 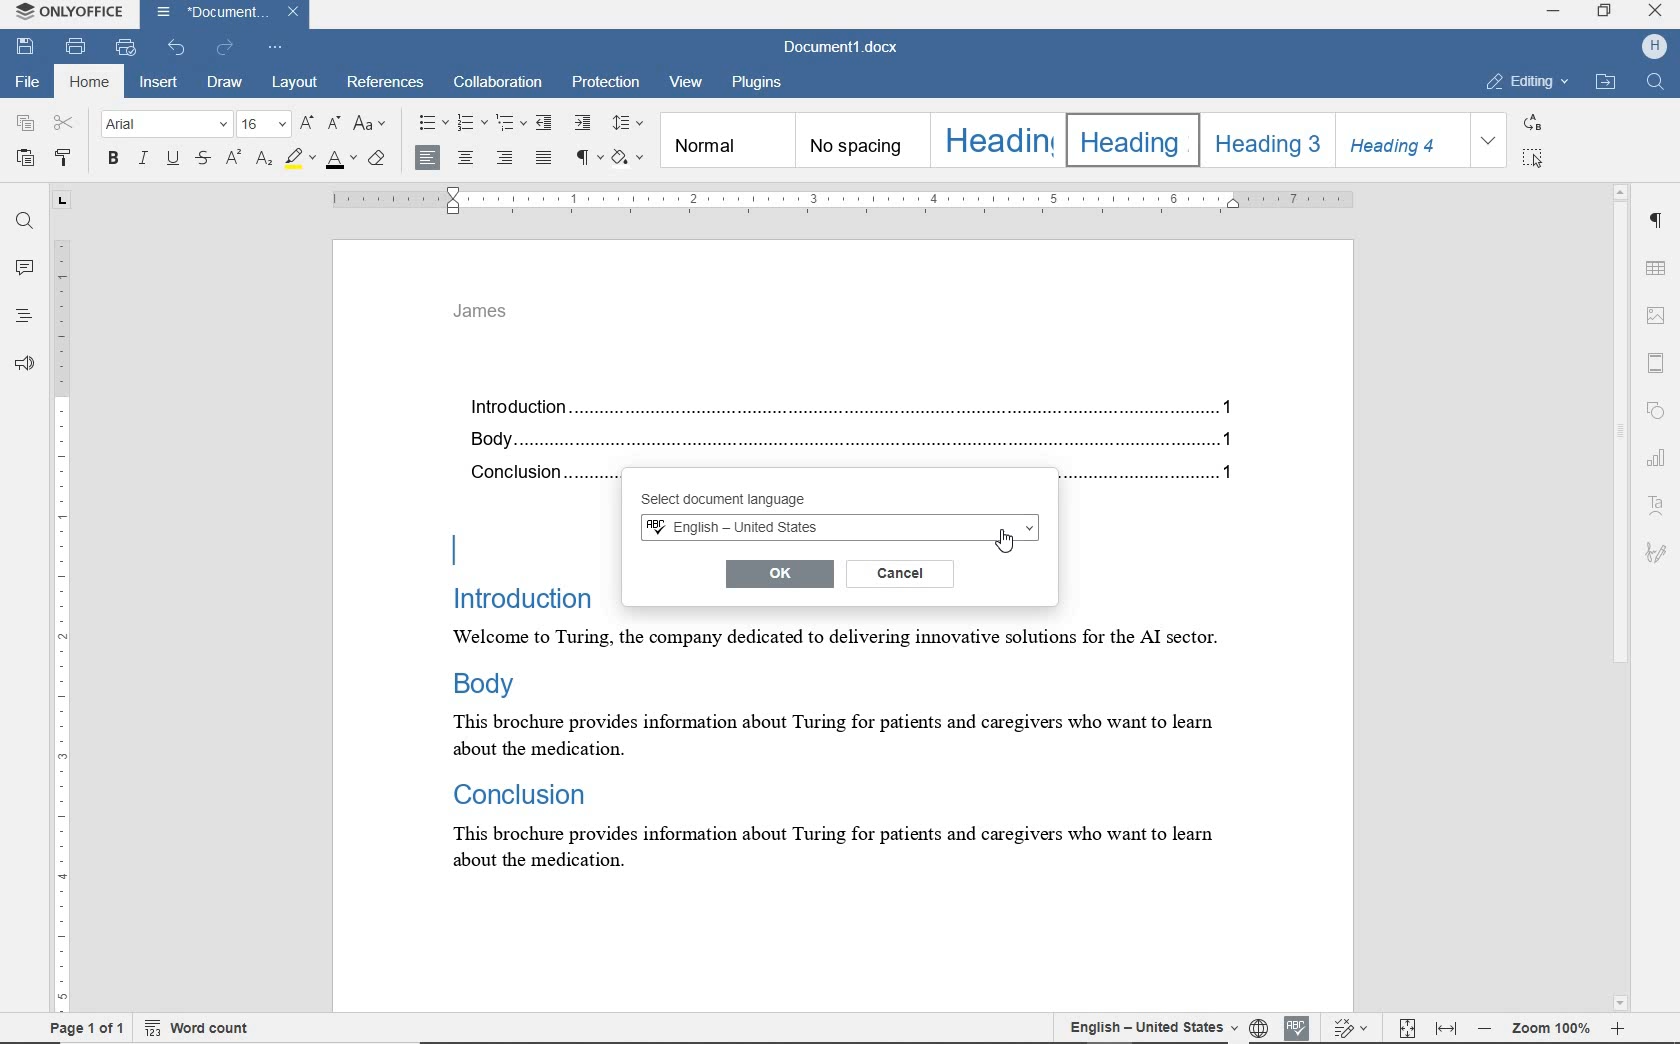 I want to click on bold, so click(x=112, y=160).